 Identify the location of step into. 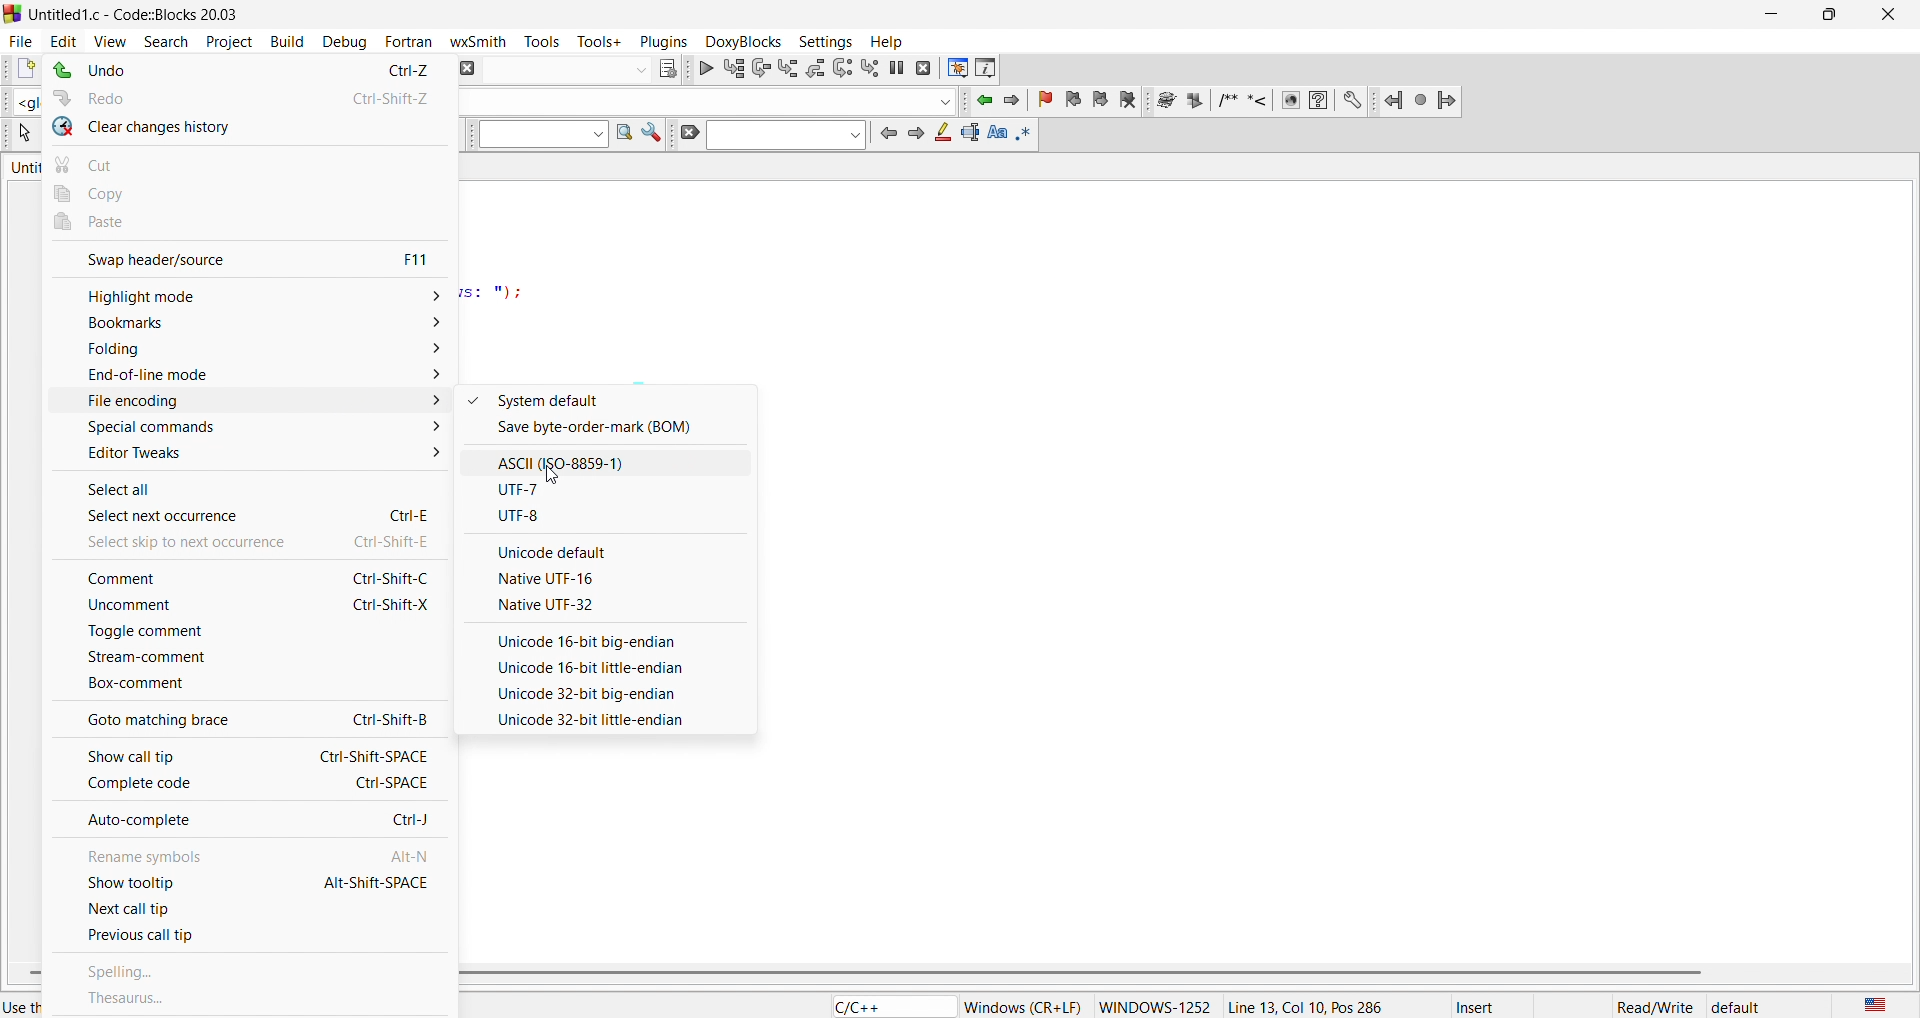
(788, 68).